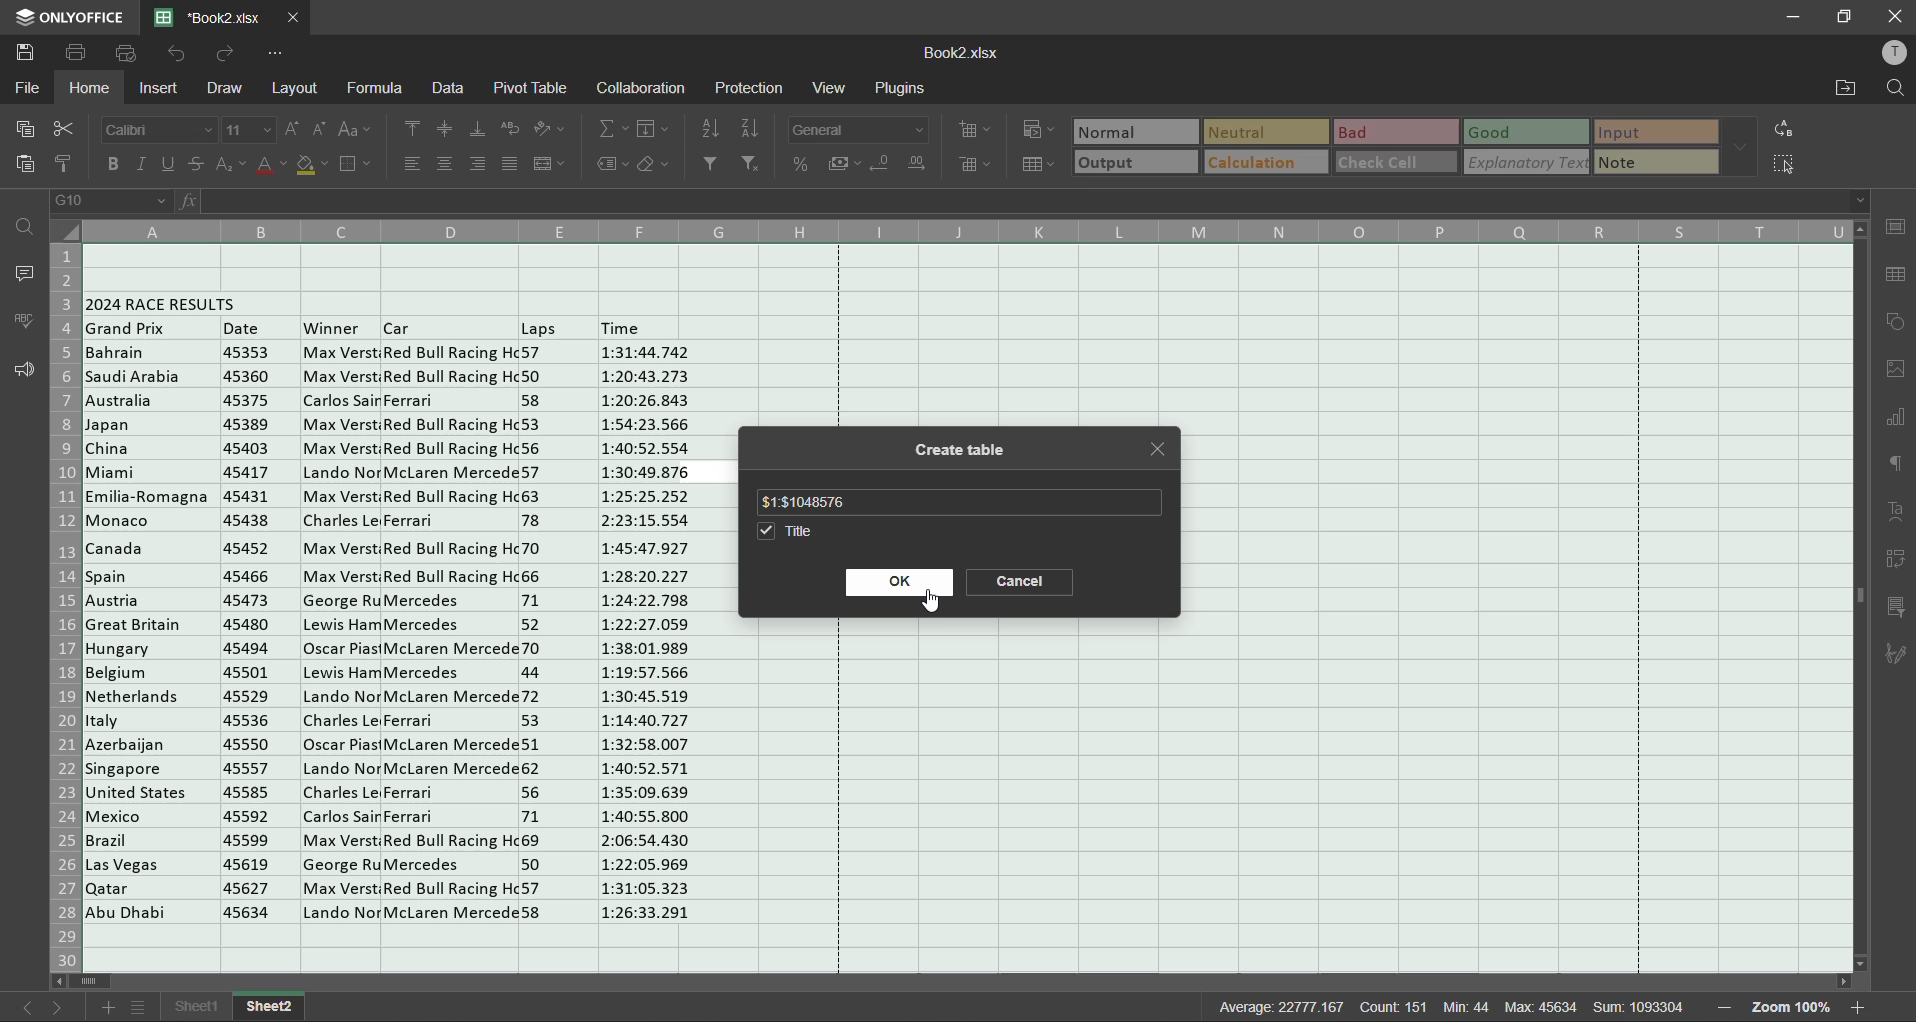 Image resolution: width=1916 pixels, height=1022 pixels. Describe the element at coordinates (896, 582) in the screenshot. I see `ok` at that location.